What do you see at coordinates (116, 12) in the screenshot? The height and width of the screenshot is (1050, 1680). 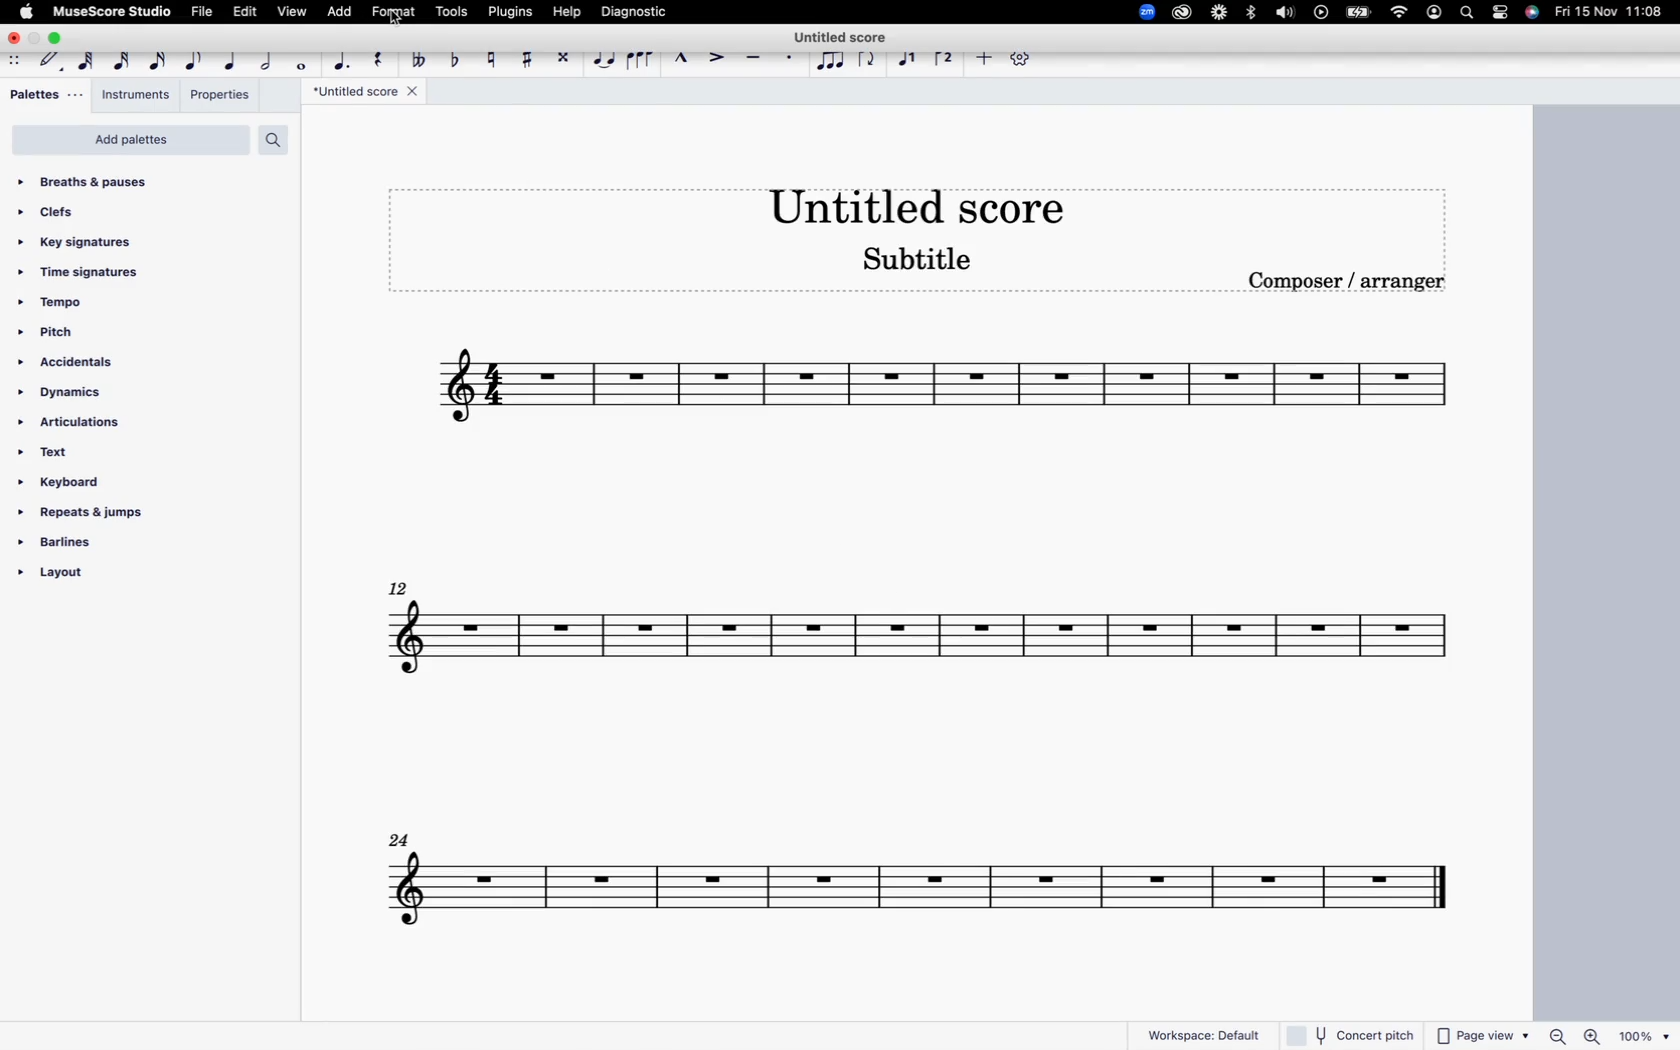 I see `musescore studio` at bounding box center [116, 12].